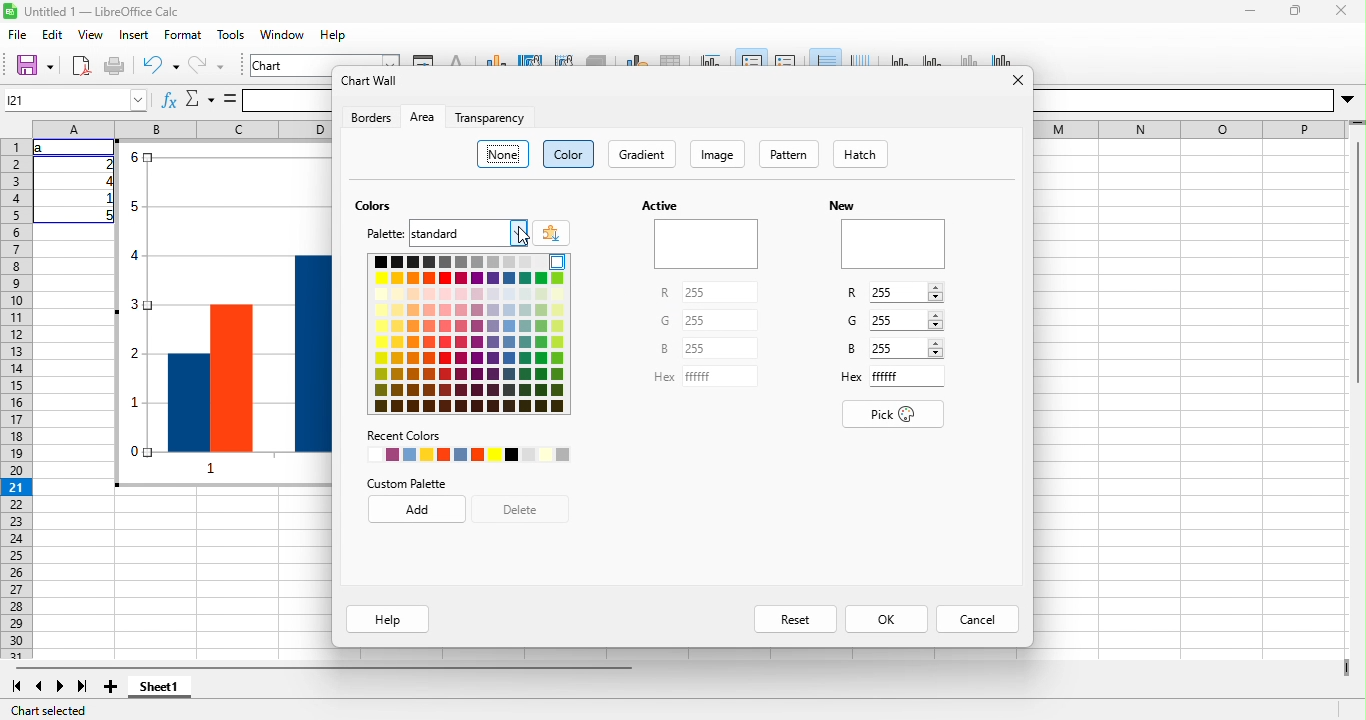 The width and height of the screenshot is (1366, 720). Describe the element at coordinates (720, 348) in the screenshot. I see `Input for B` at that location.